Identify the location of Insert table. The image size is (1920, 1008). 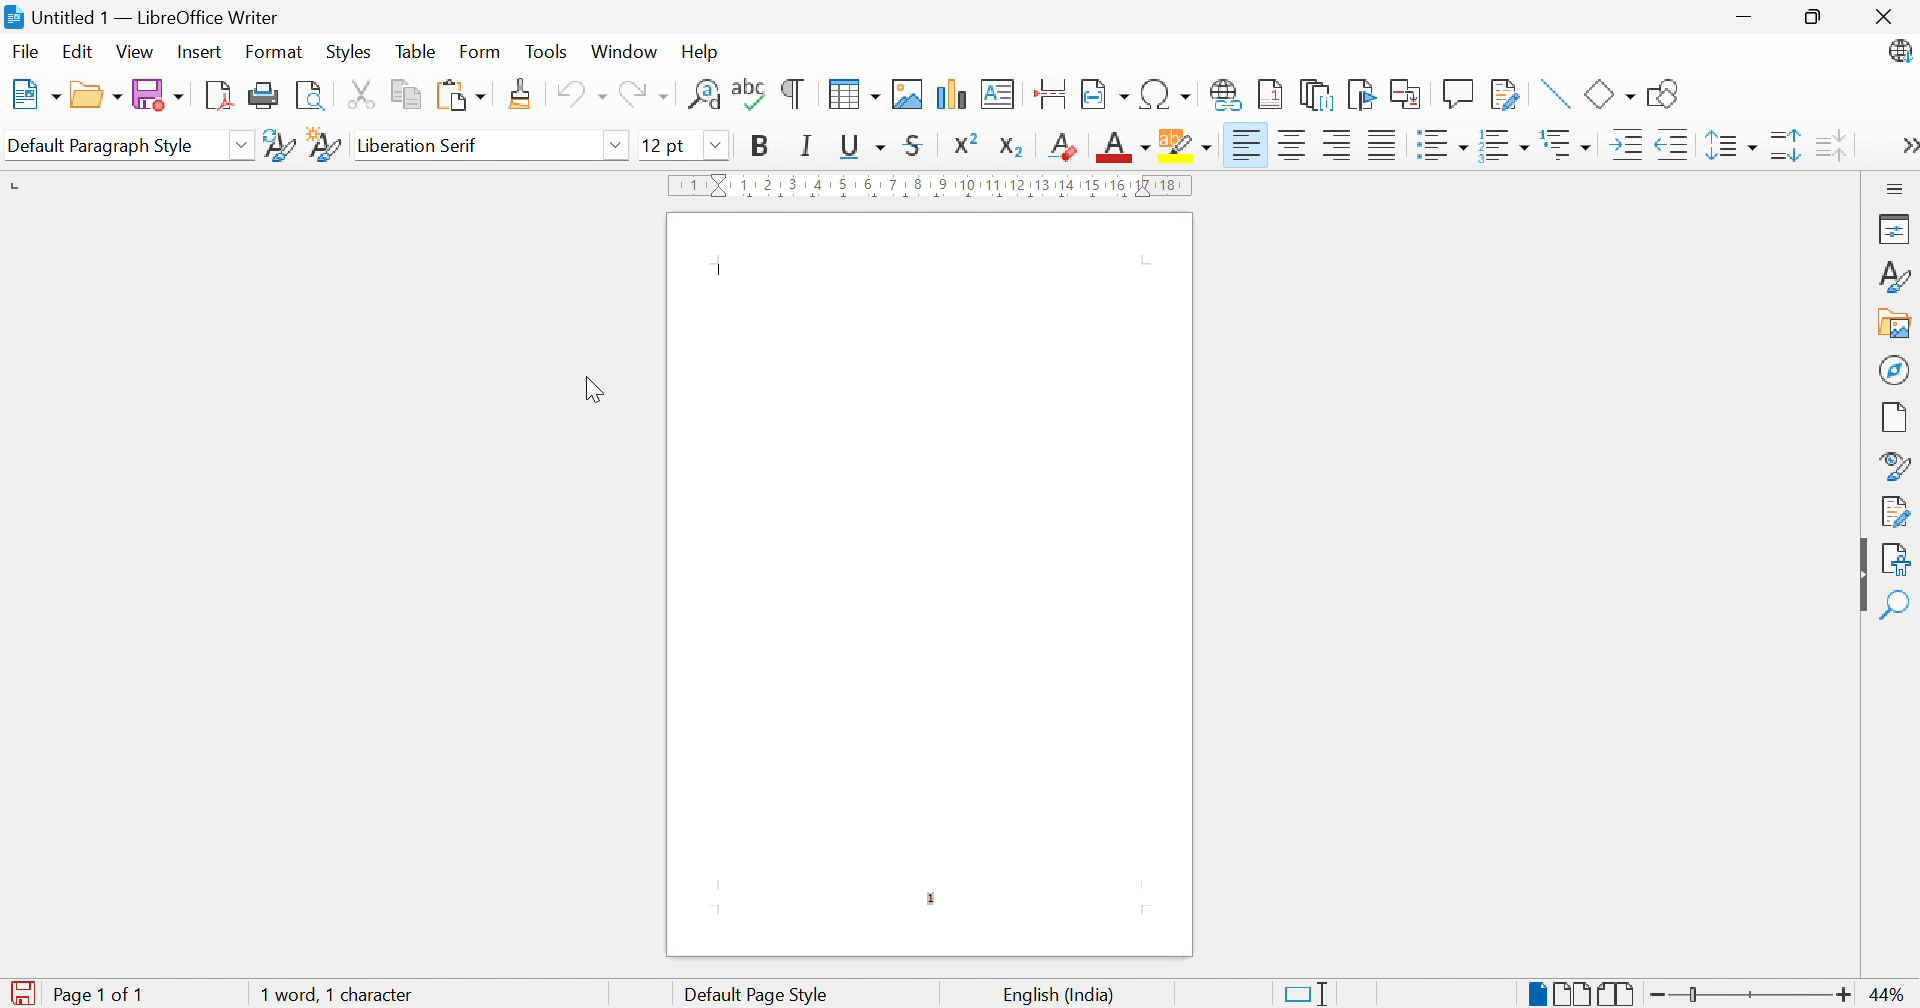
(850, 94).